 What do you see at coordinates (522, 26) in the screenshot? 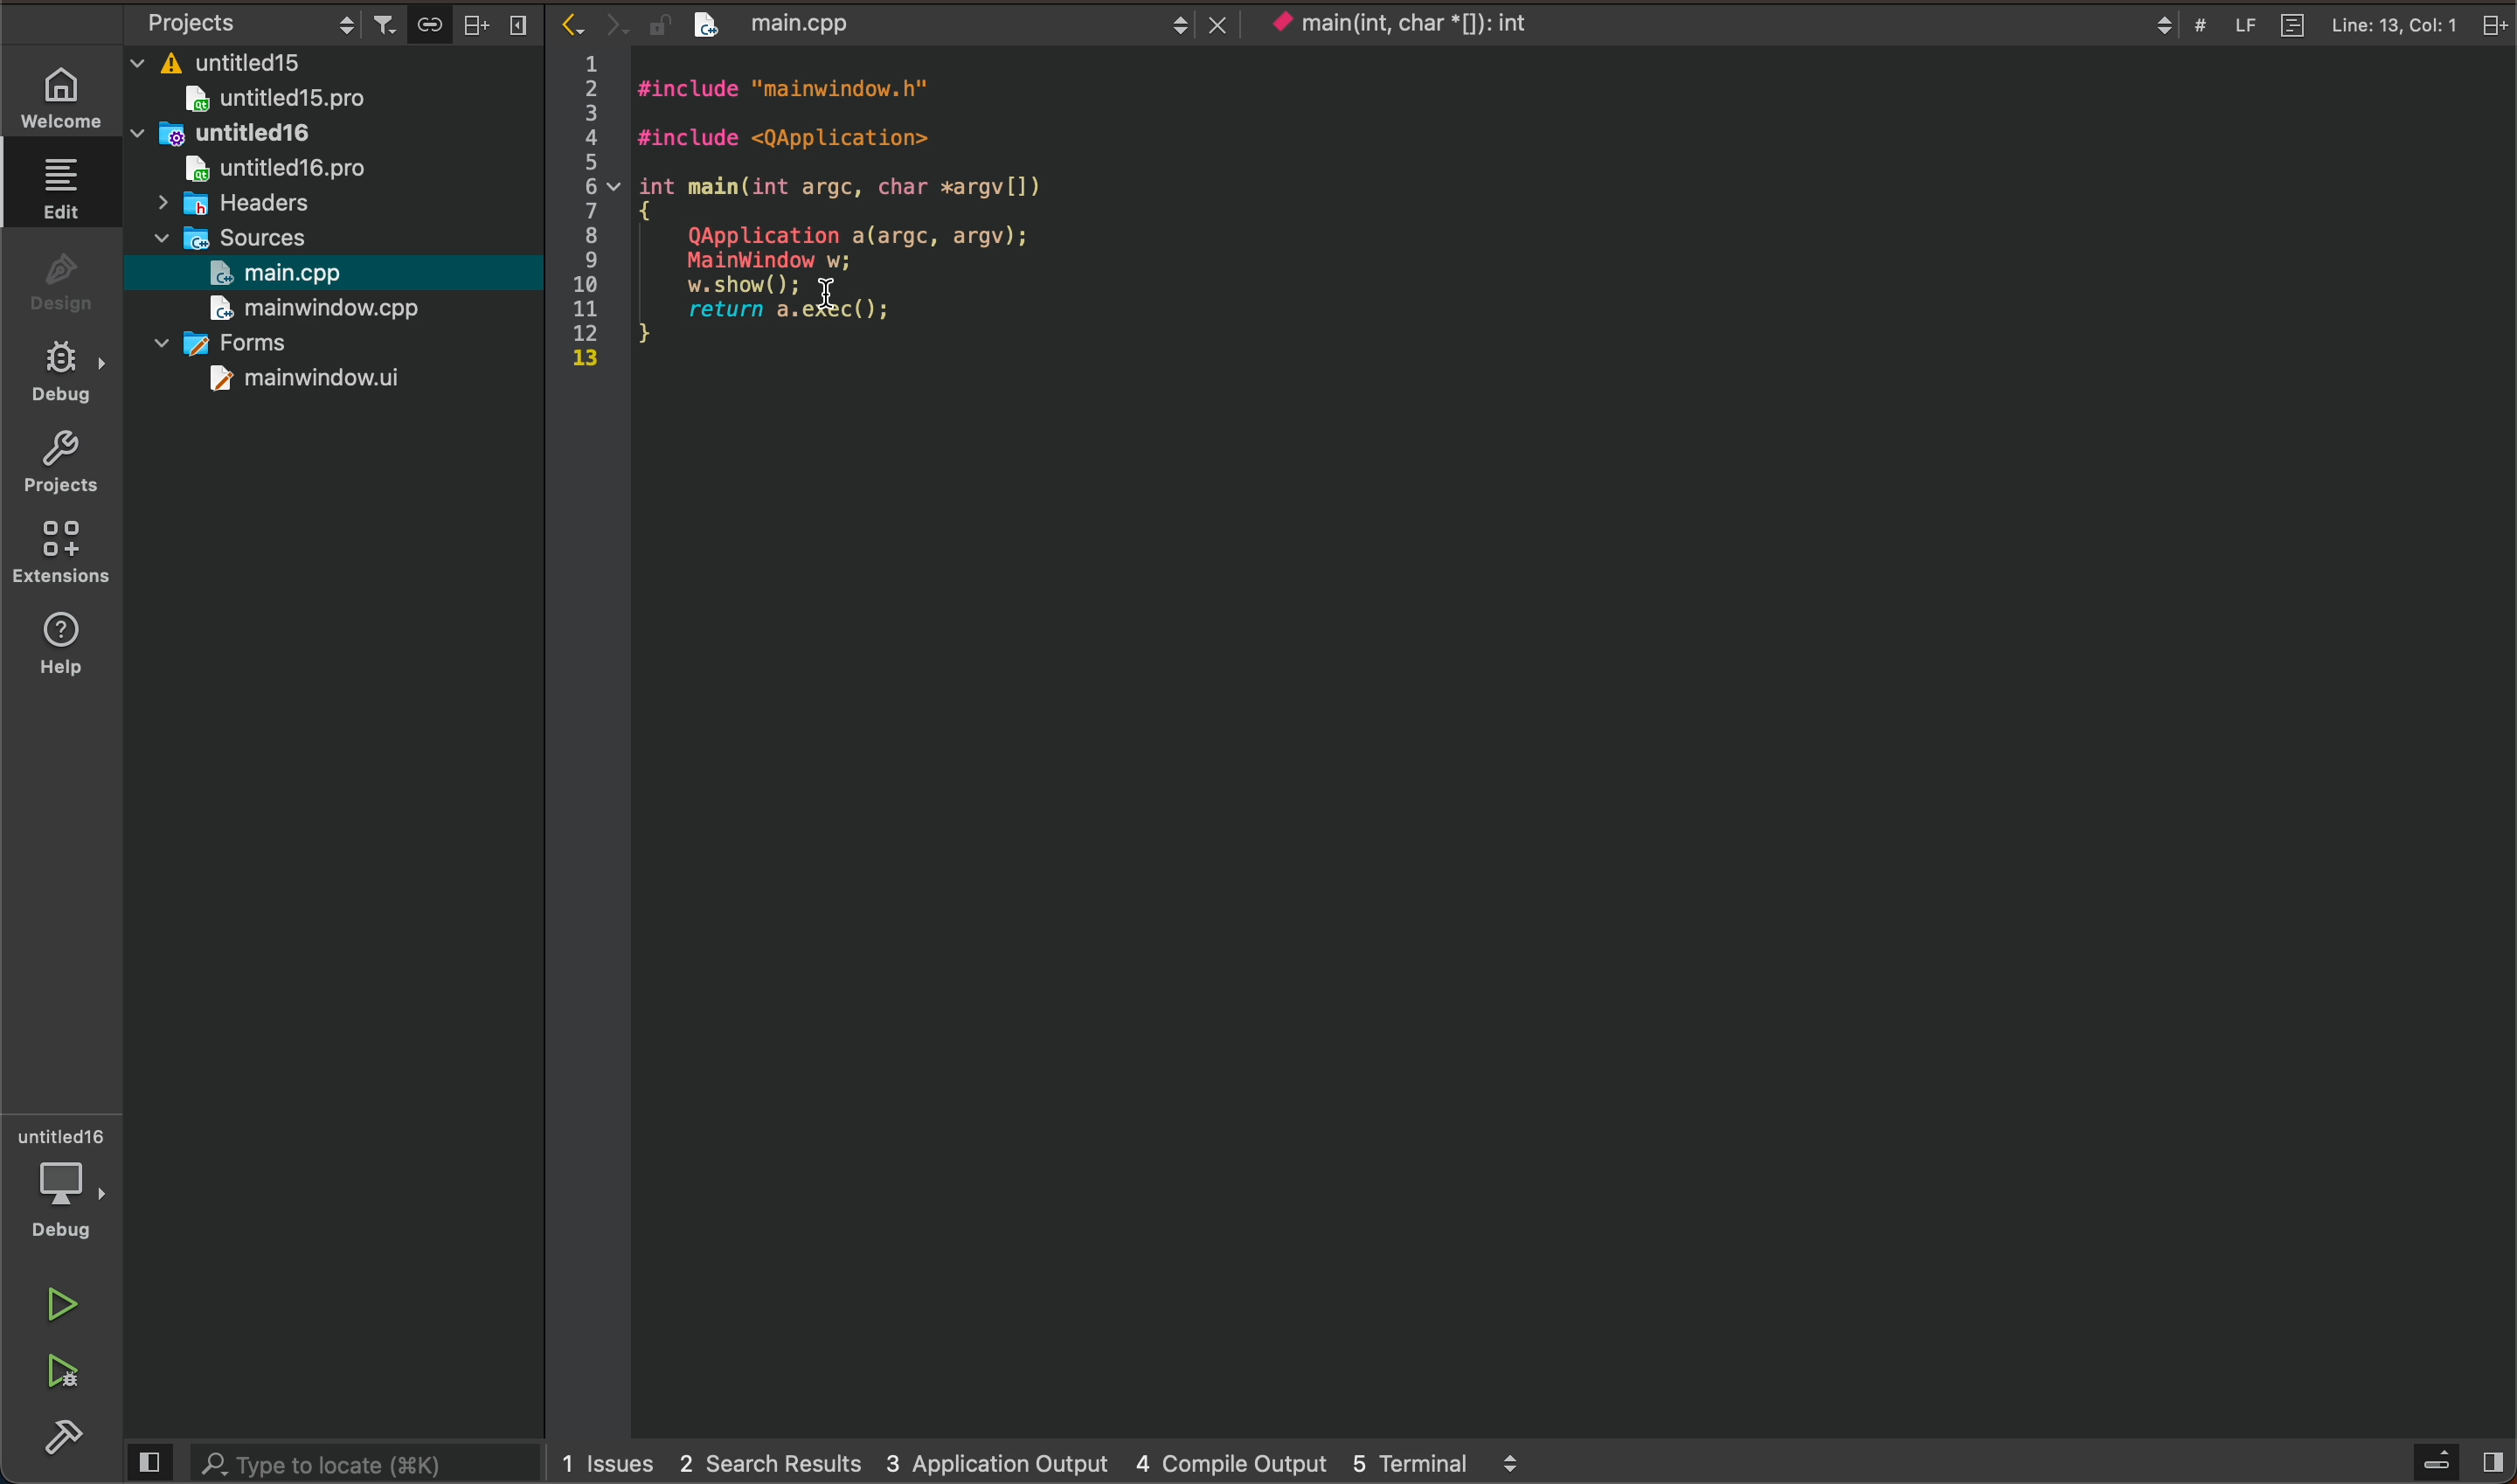
I see `close` at bounding box center [522, 26].